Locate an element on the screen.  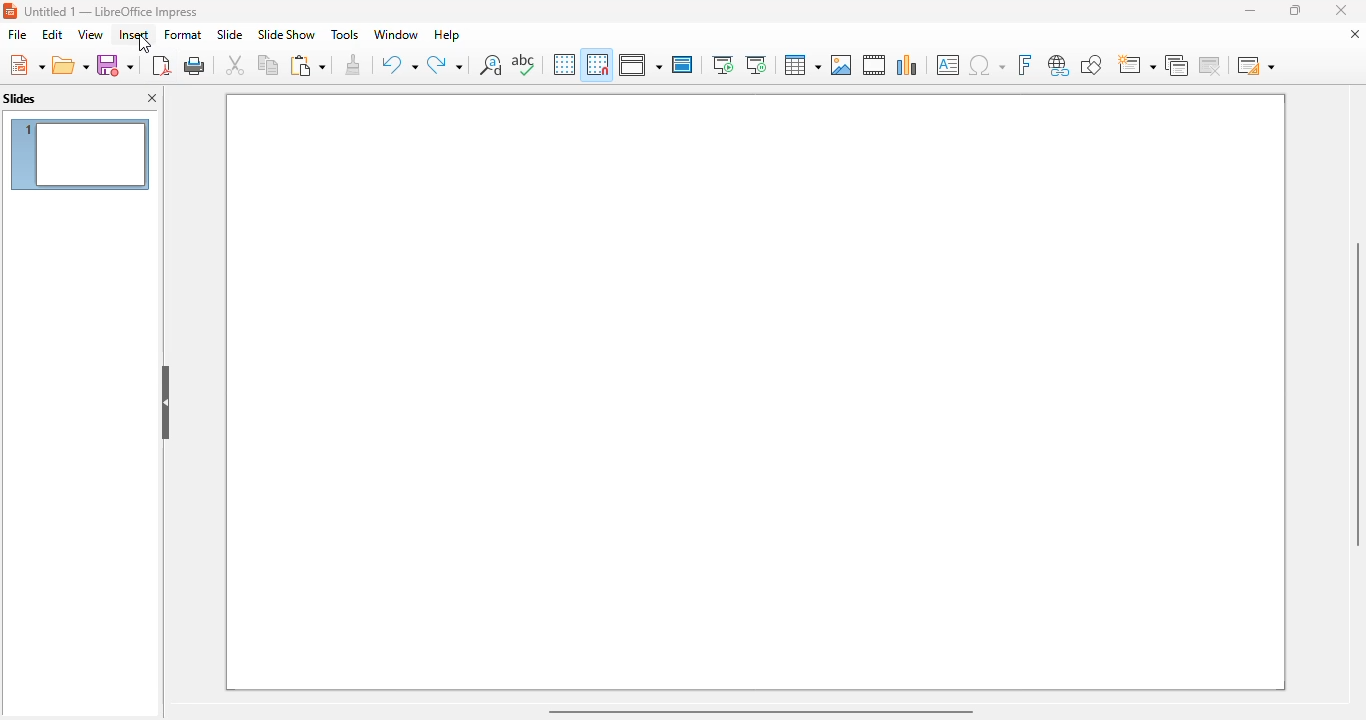
edit is located at coordinates (52, 34).